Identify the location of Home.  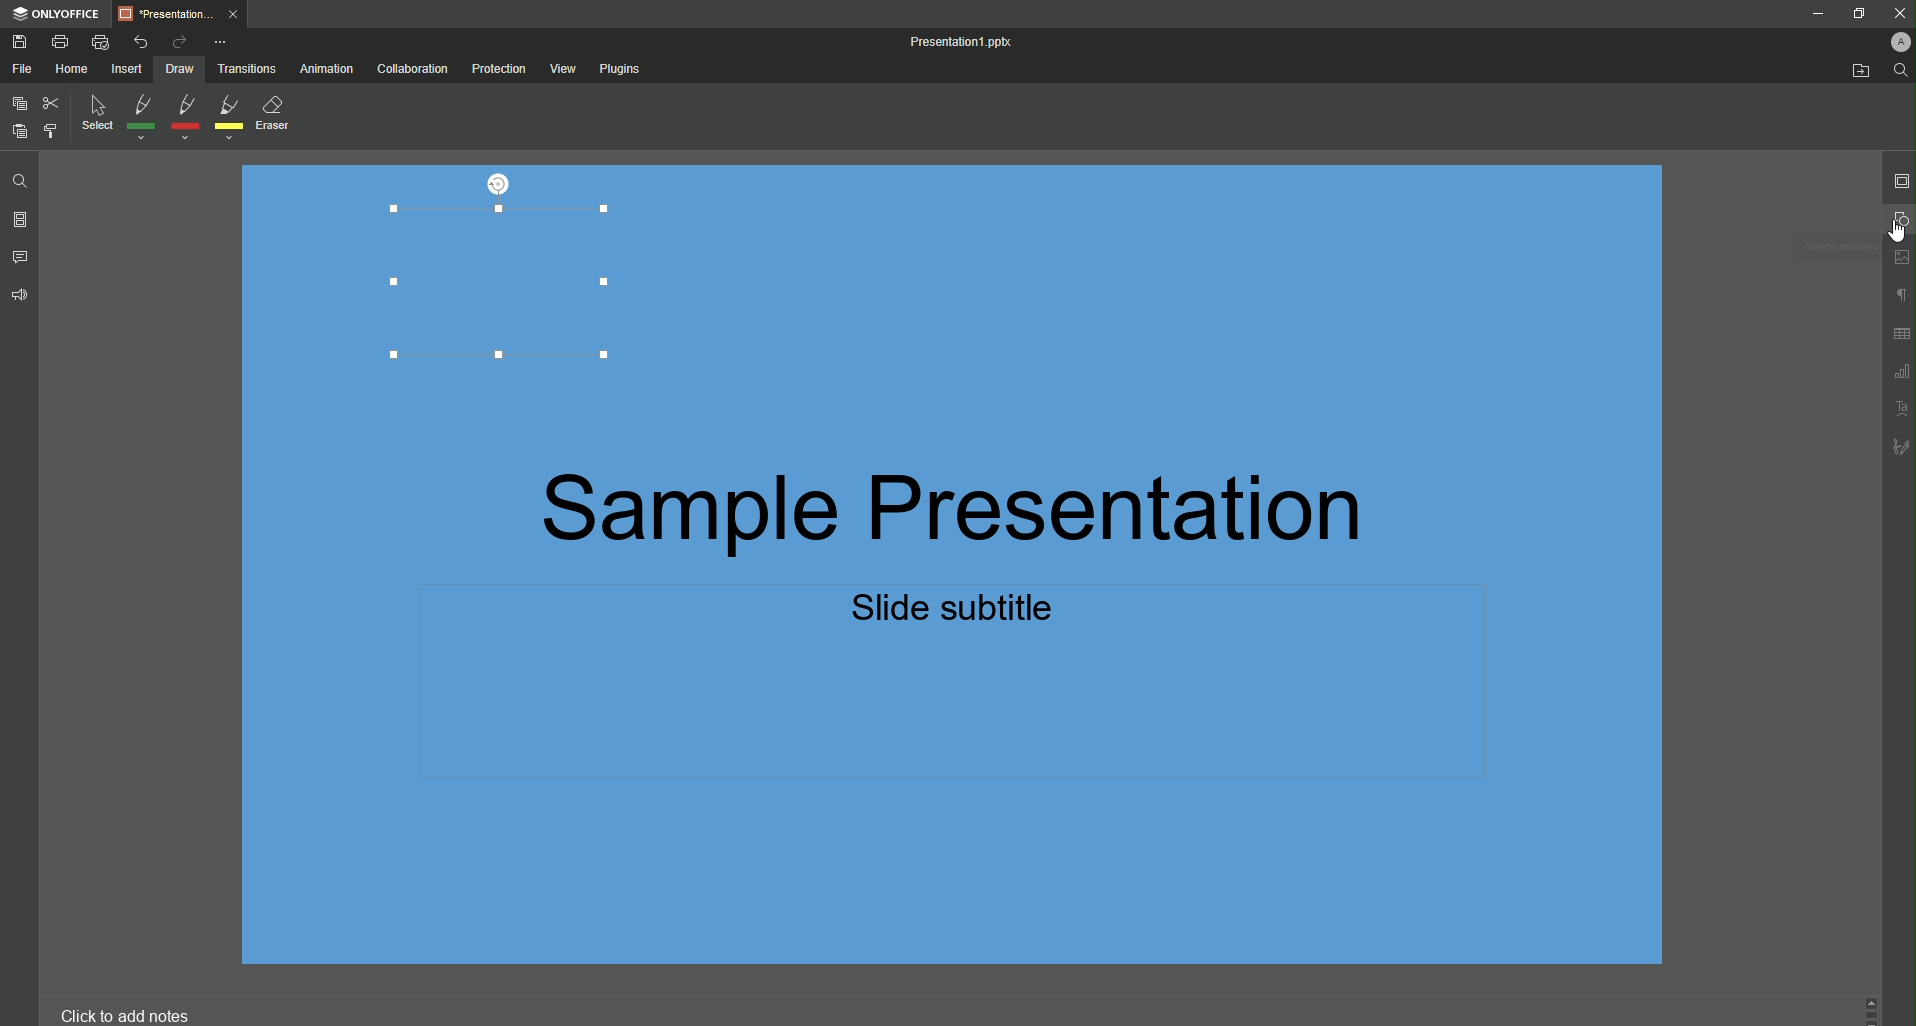
(70, 69).